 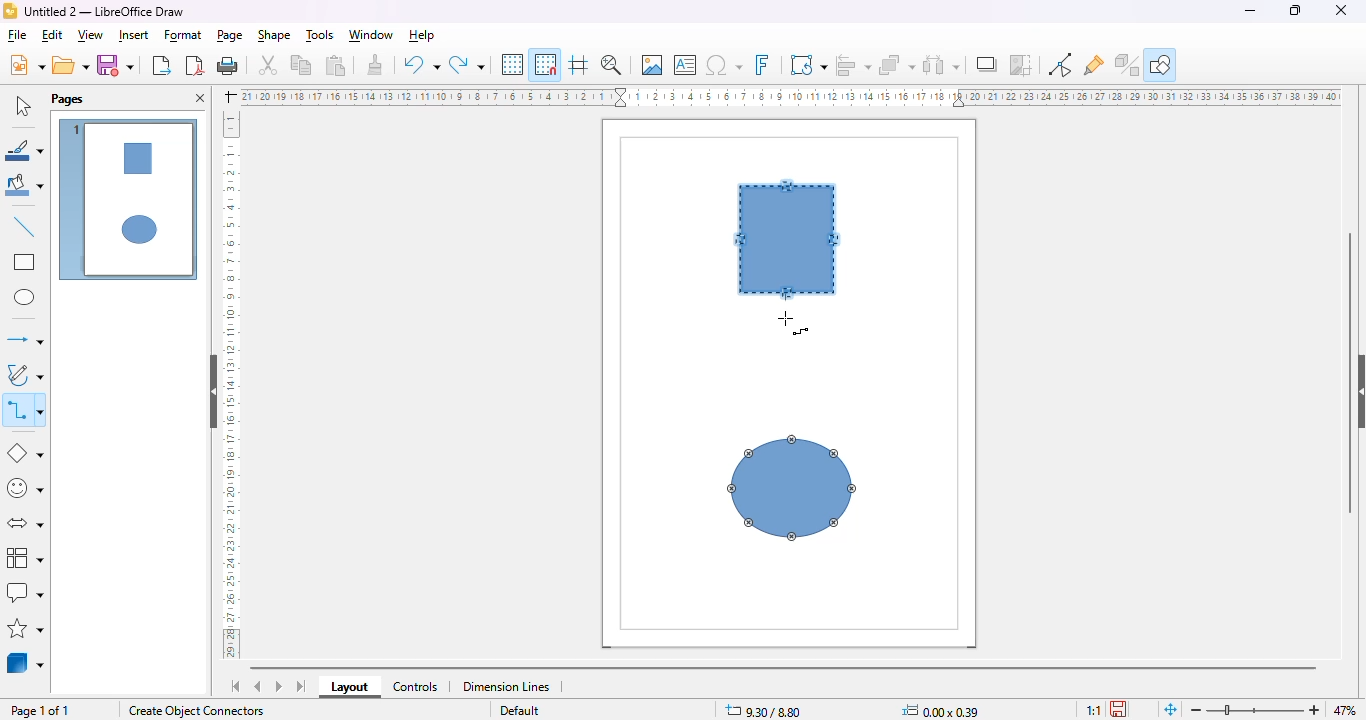 I want to click on crop image, so click(x=1020, y=65).